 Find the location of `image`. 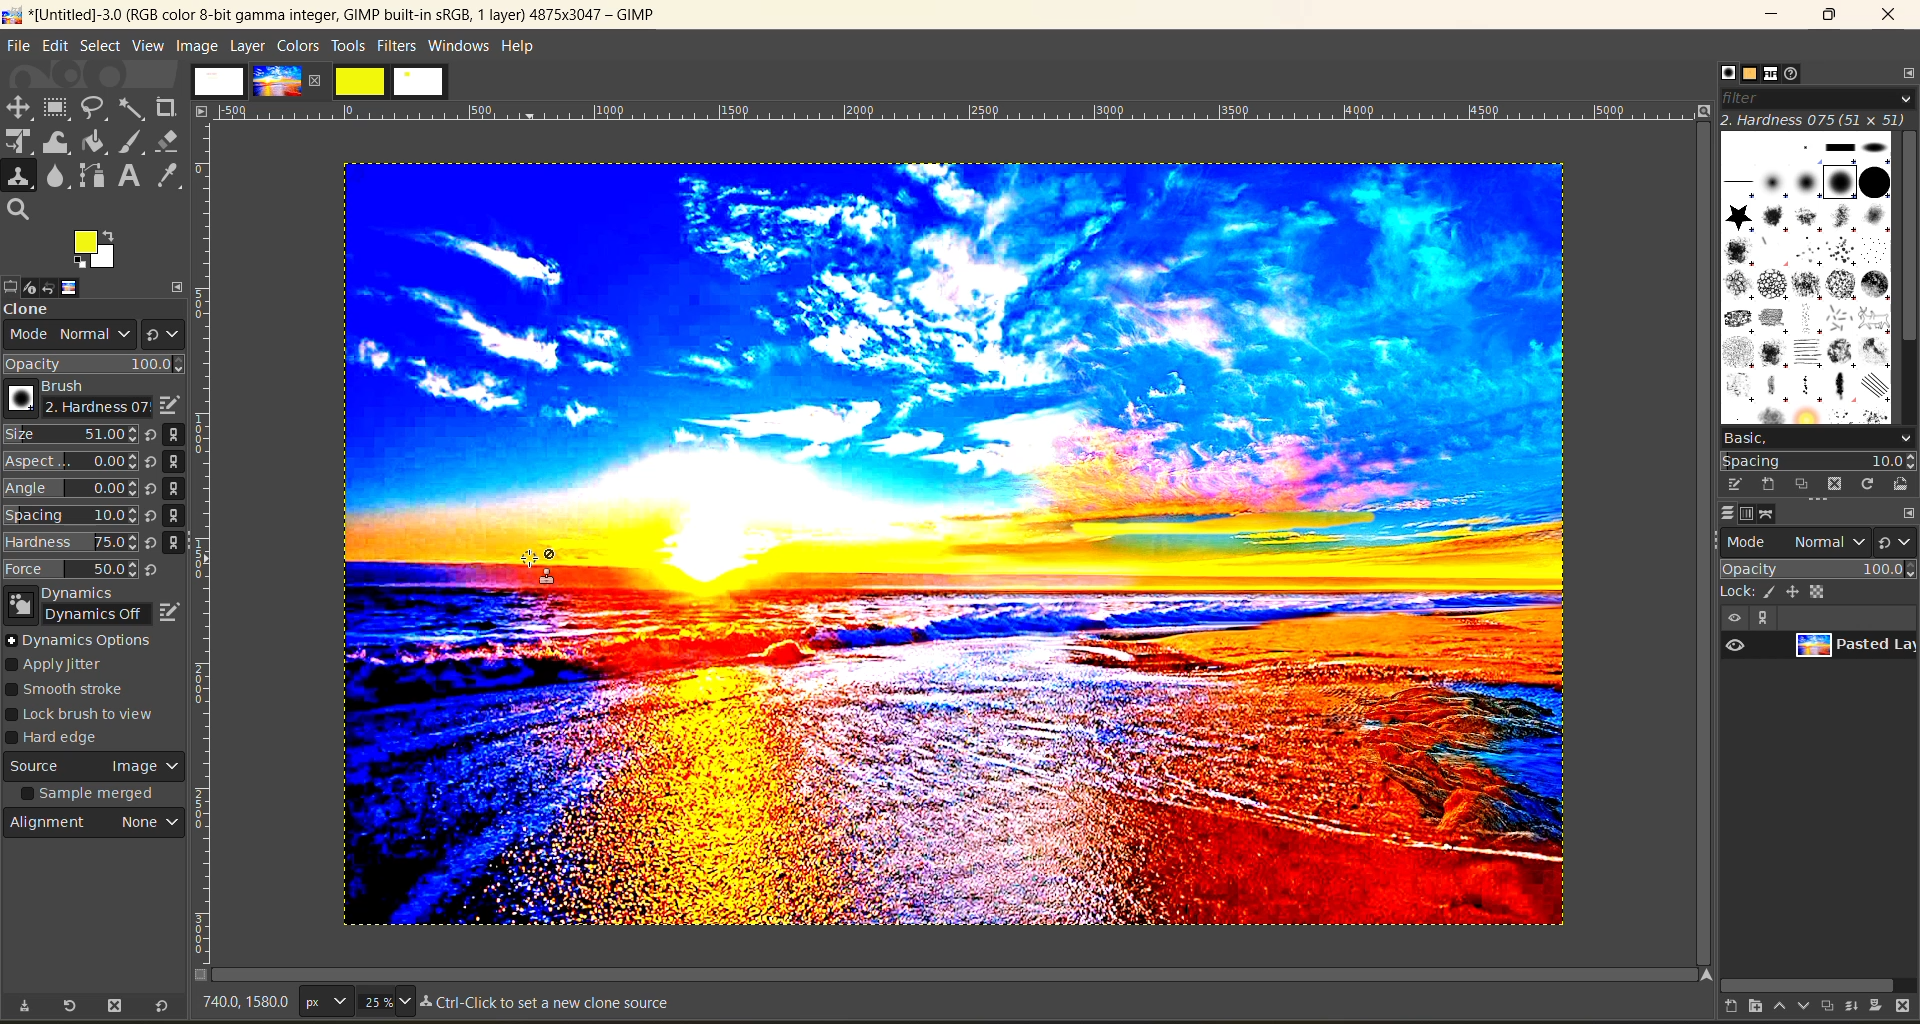

image is located at coordinates (276, 81).